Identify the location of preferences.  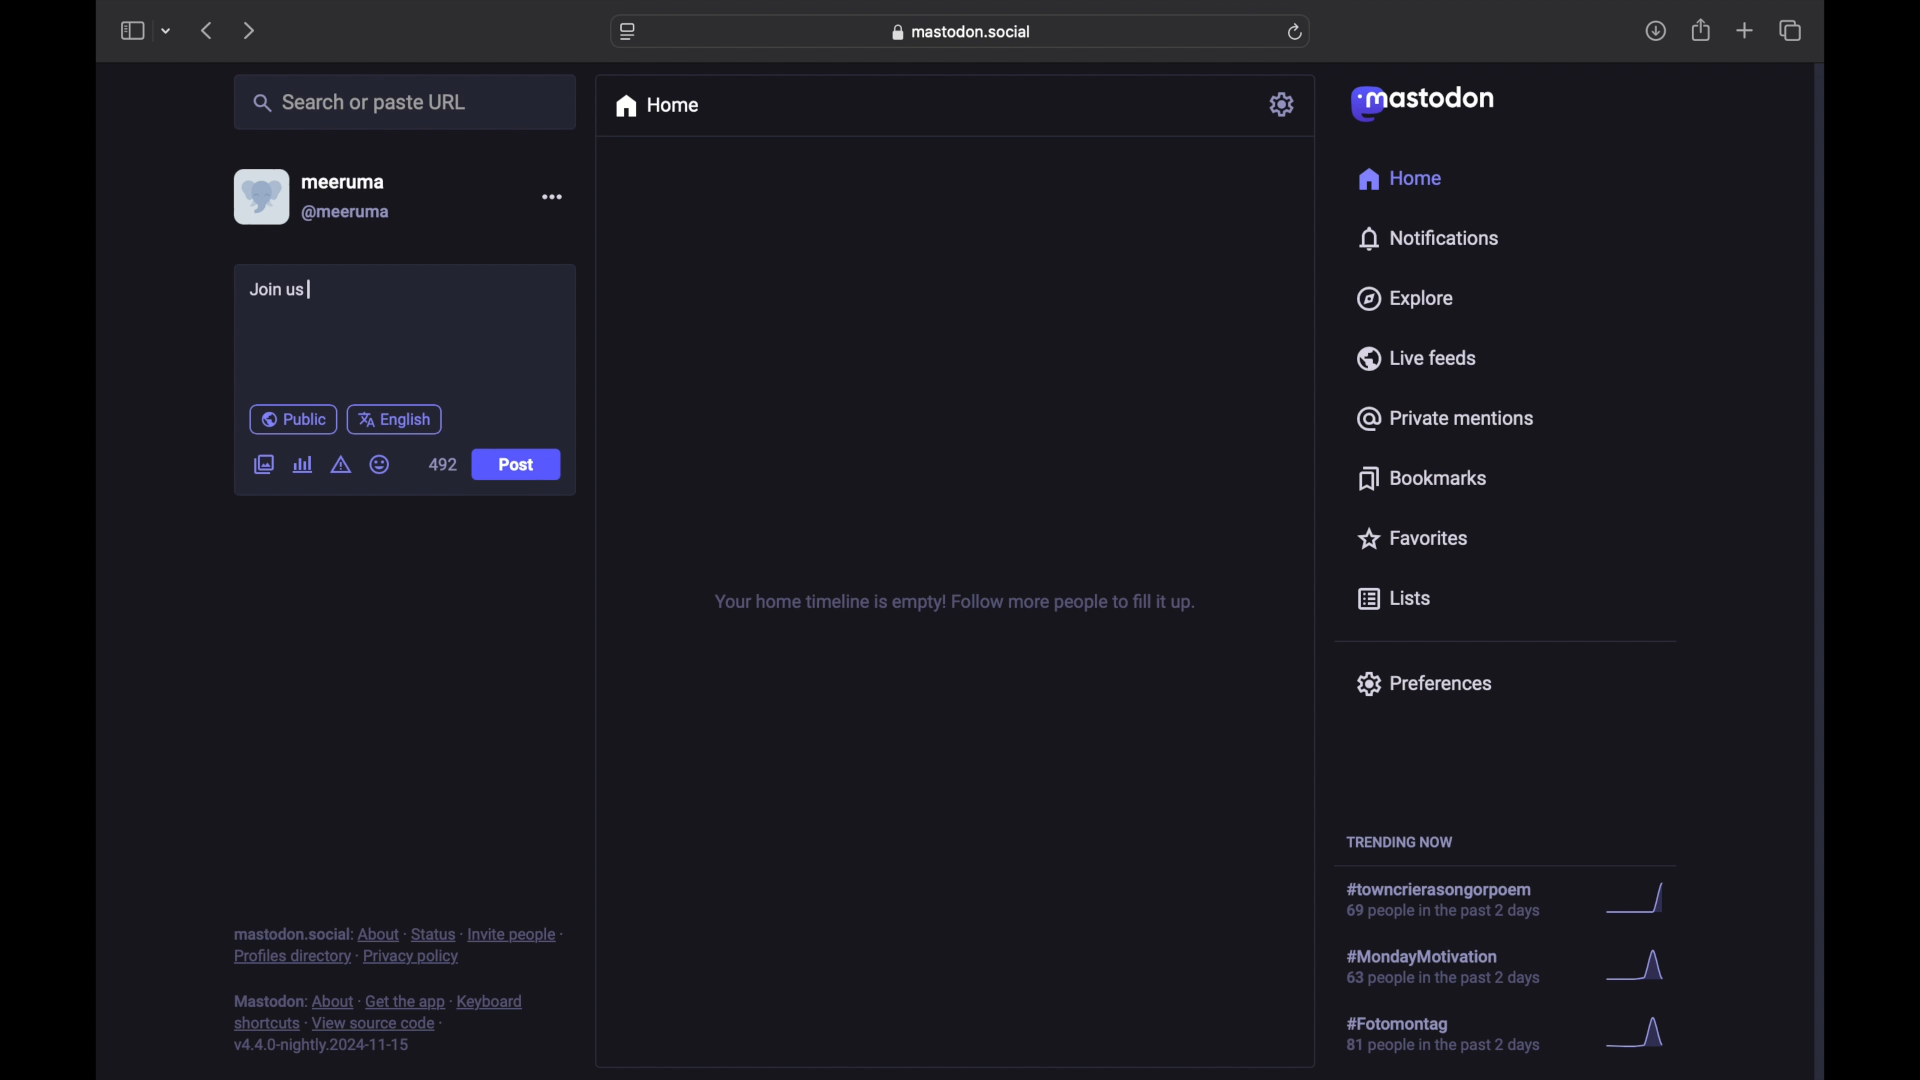
(1423, 682).